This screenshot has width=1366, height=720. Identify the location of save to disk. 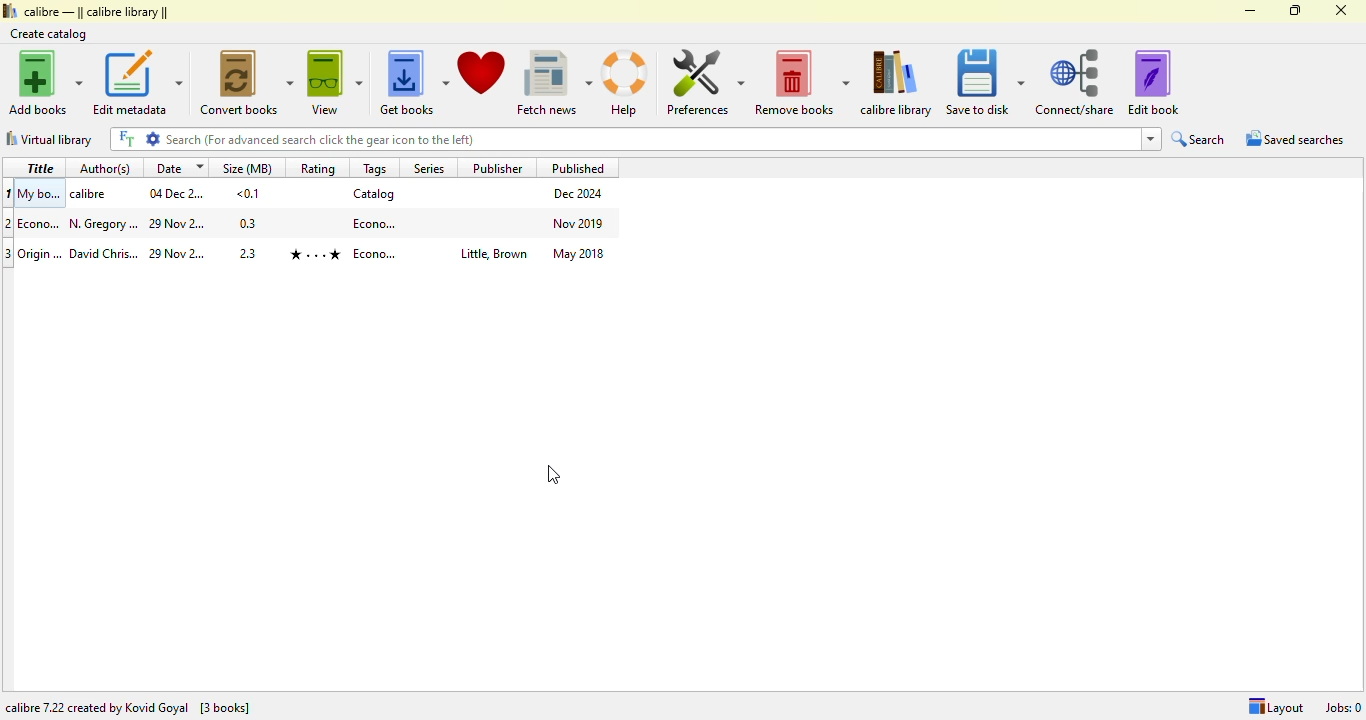
(984, 82).